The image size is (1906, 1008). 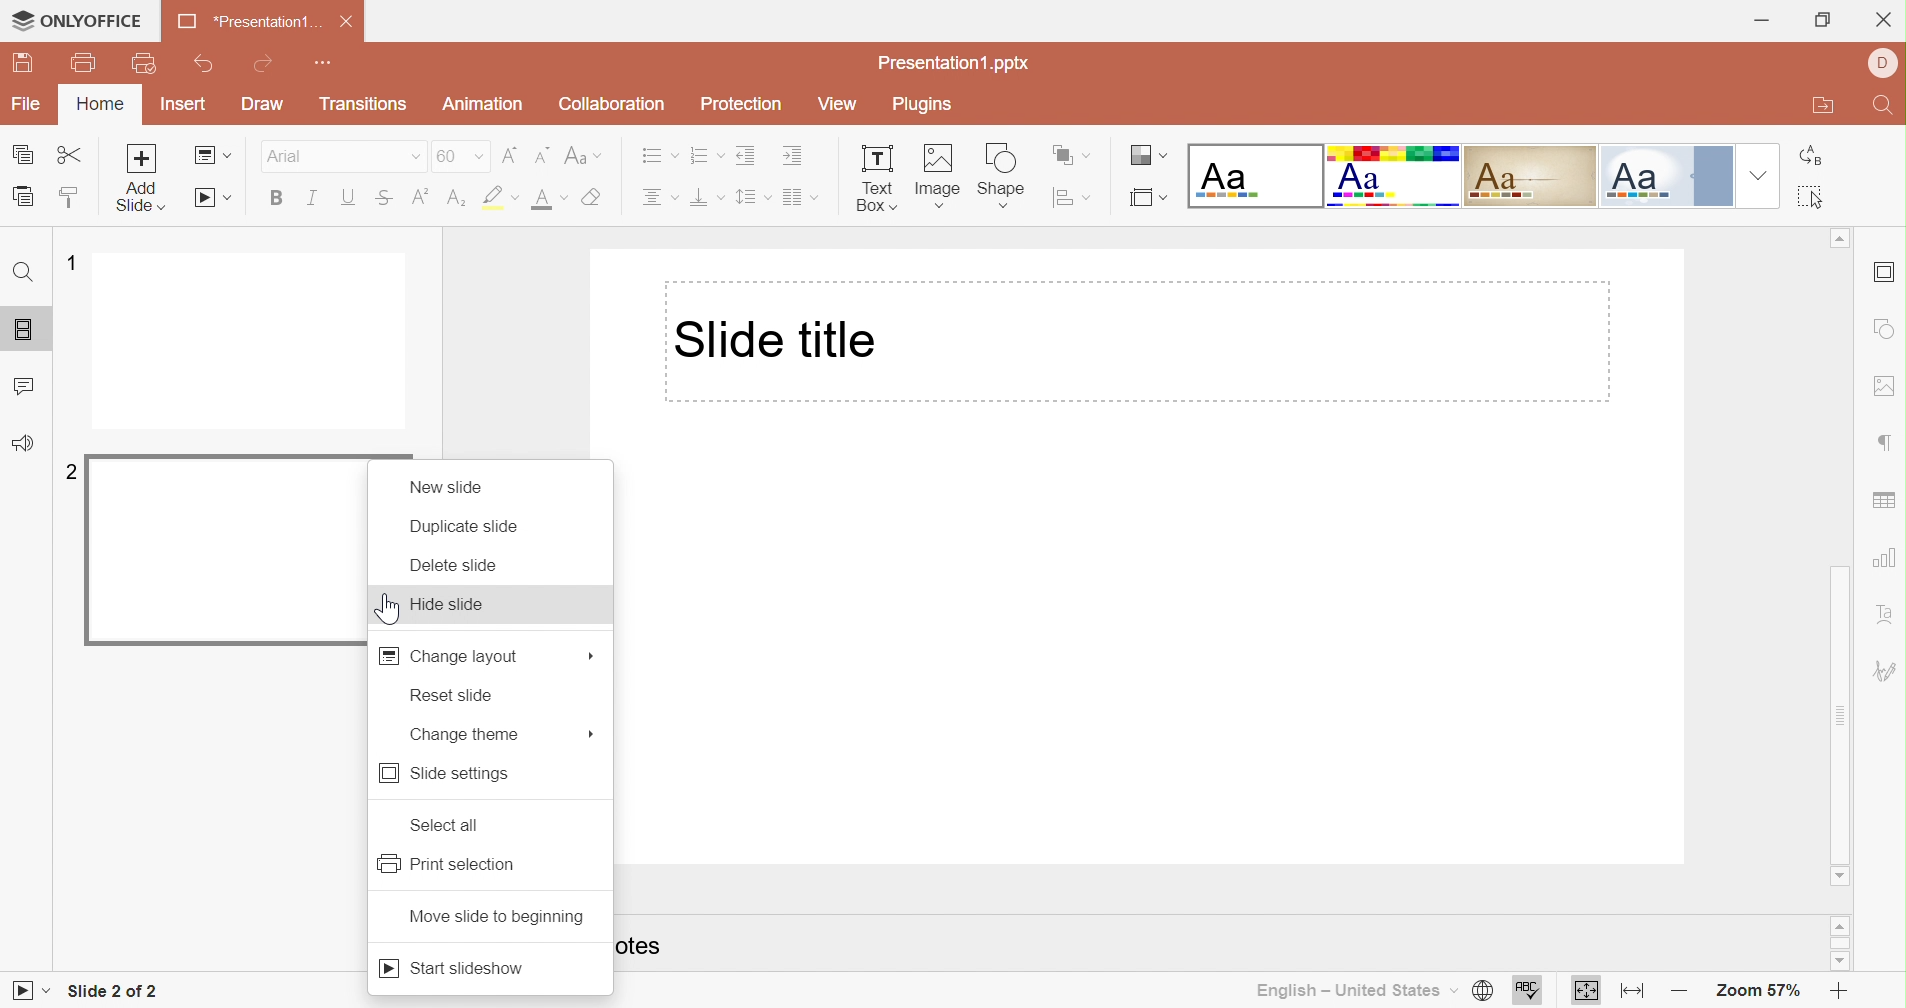 What do you see at coordinates (1879, 59) in the screenshot?
I see `DELL` at bounding box center [1879, 59].